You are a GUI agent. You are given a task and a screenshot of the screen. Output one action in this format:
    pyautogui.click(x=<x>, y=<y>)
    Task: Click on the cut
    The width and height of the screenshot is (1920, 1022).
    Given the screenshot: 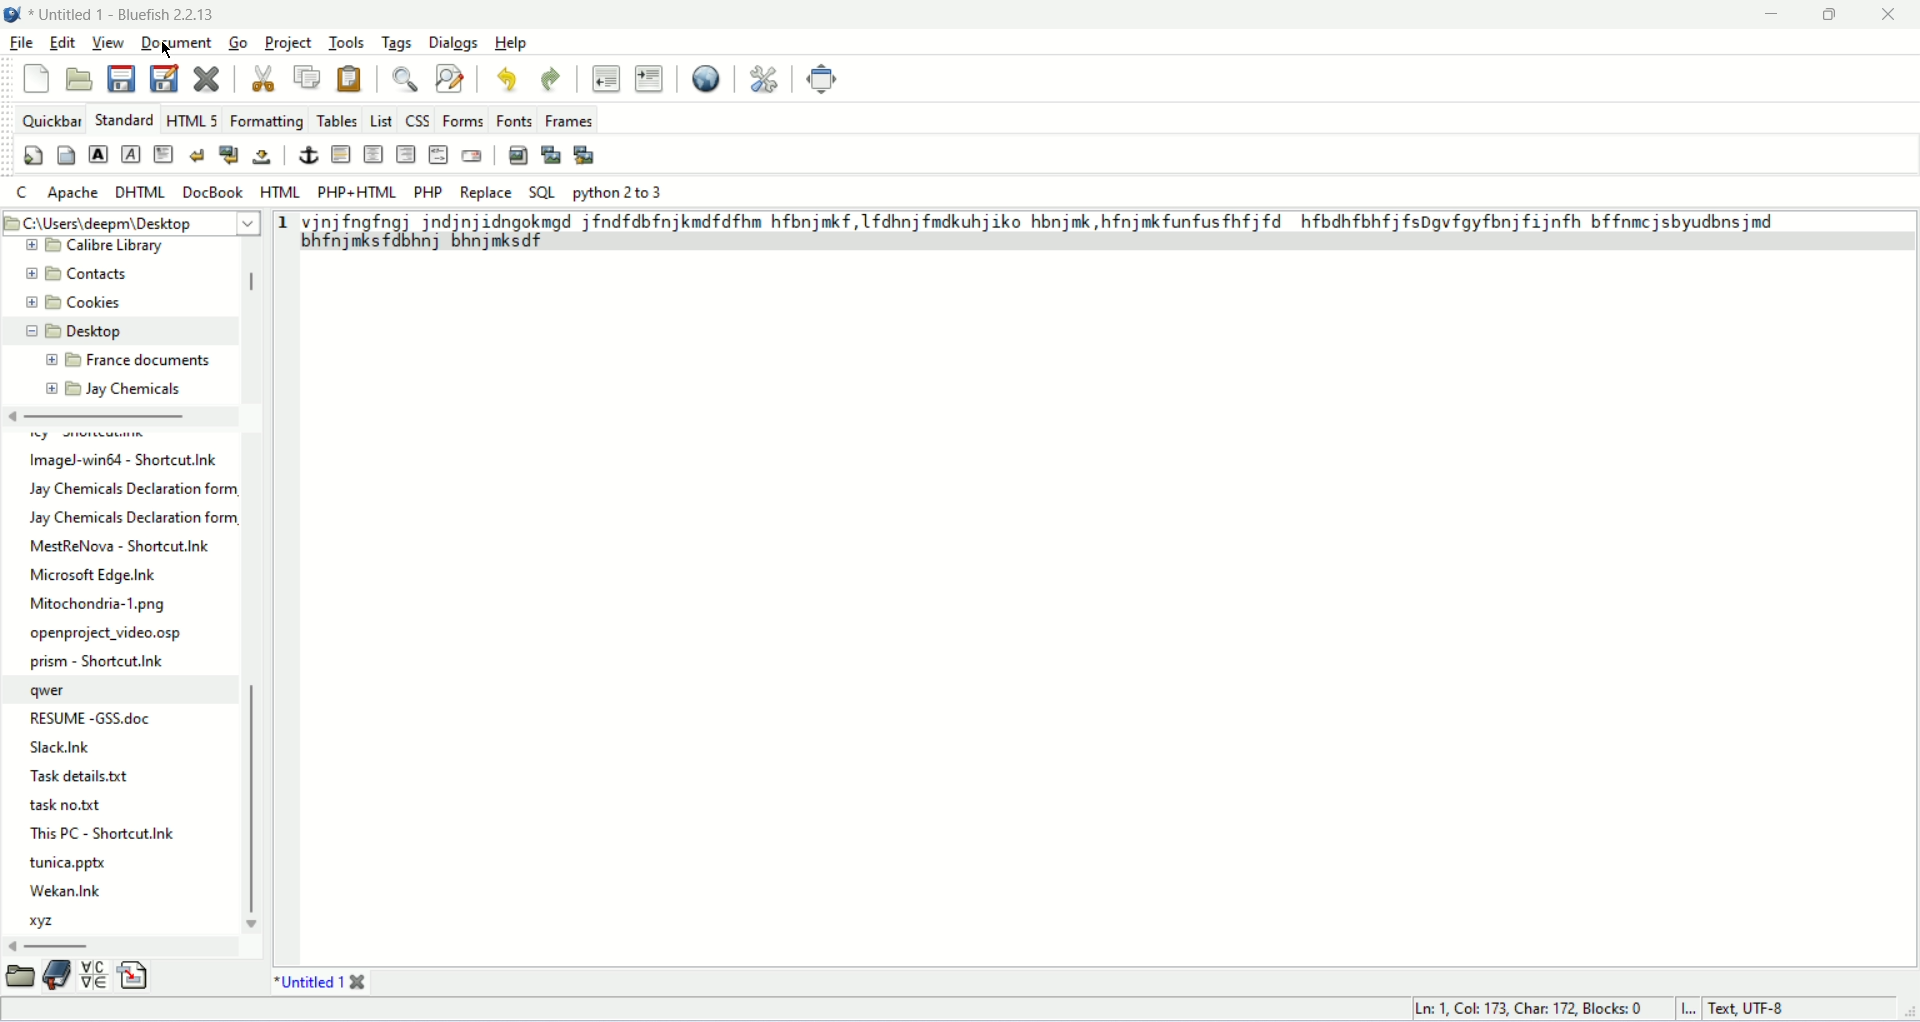 What is the action you would take?
    pyautogui.click(x=265, y=77)
    